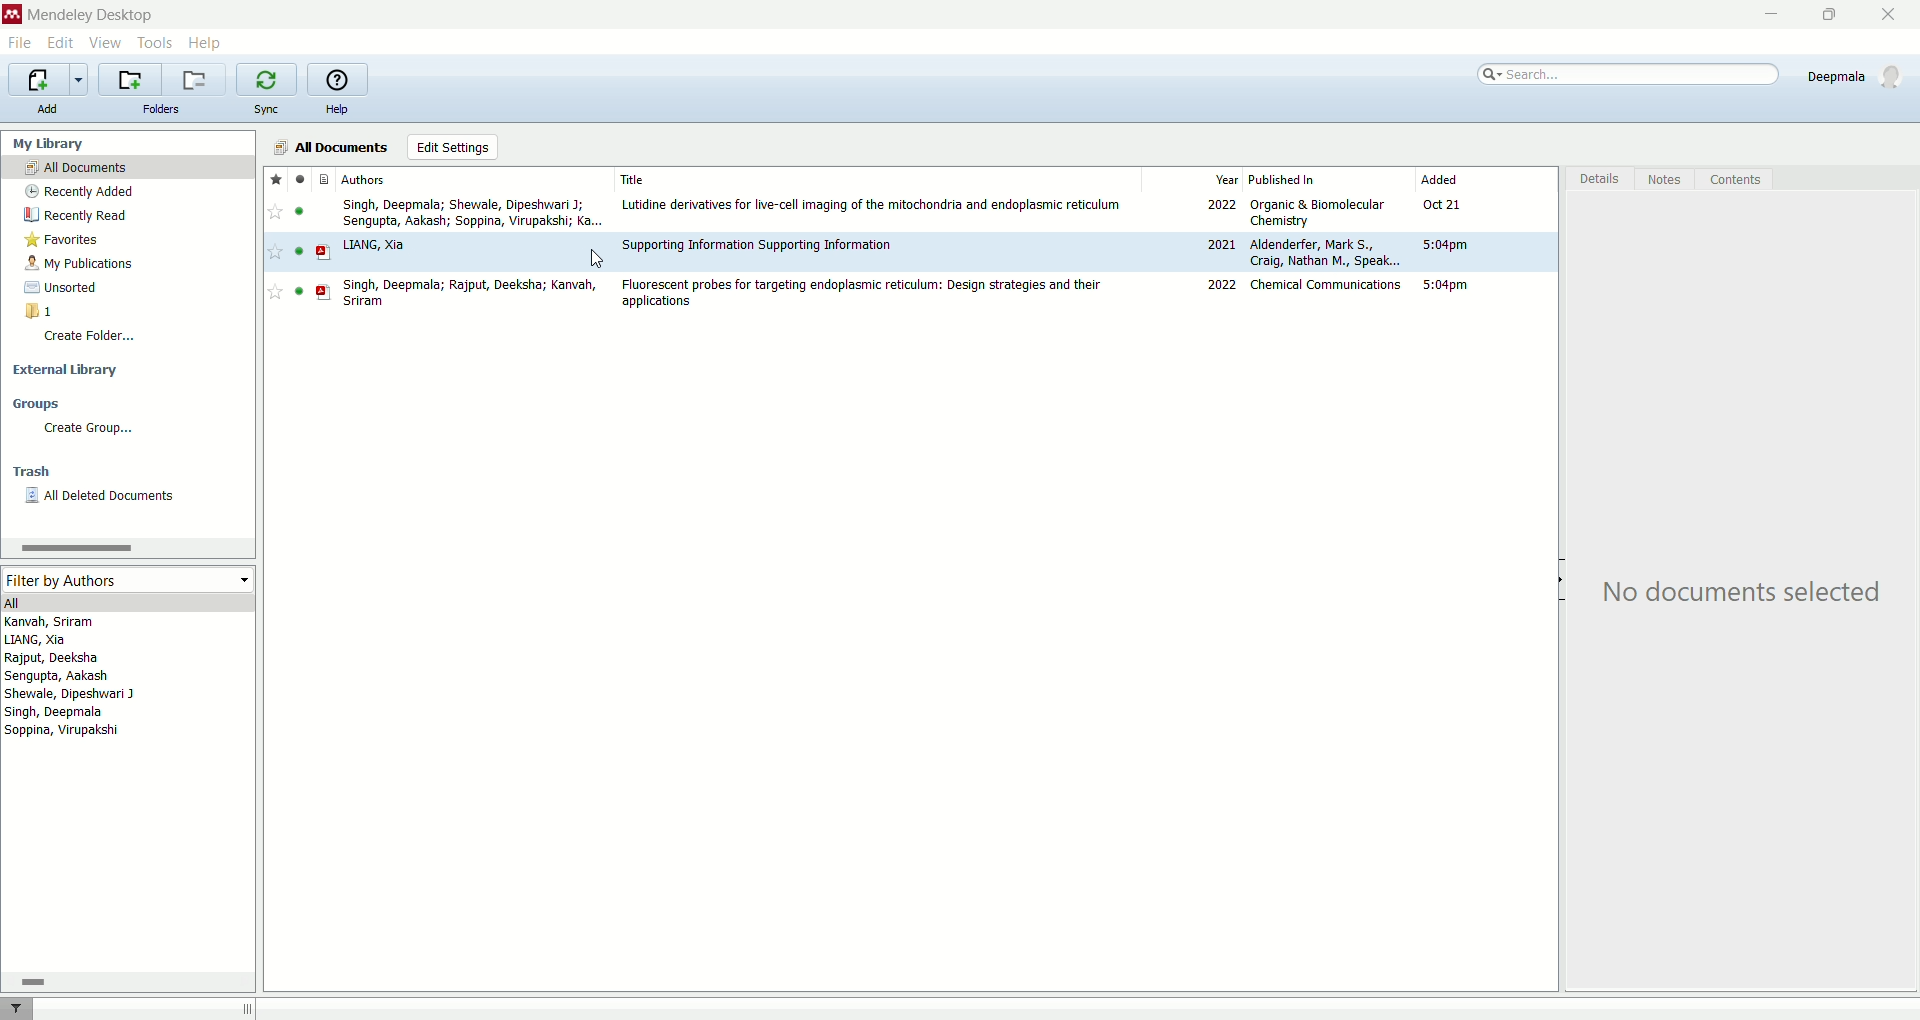 This screenshot has width=1920, height=1020. Describe the element at coordinates (872, 205) in the screenshot. I see `Lutidine derivatives for live-cell imaging of the mitochondria and endoplasmic reticulum` at that location.